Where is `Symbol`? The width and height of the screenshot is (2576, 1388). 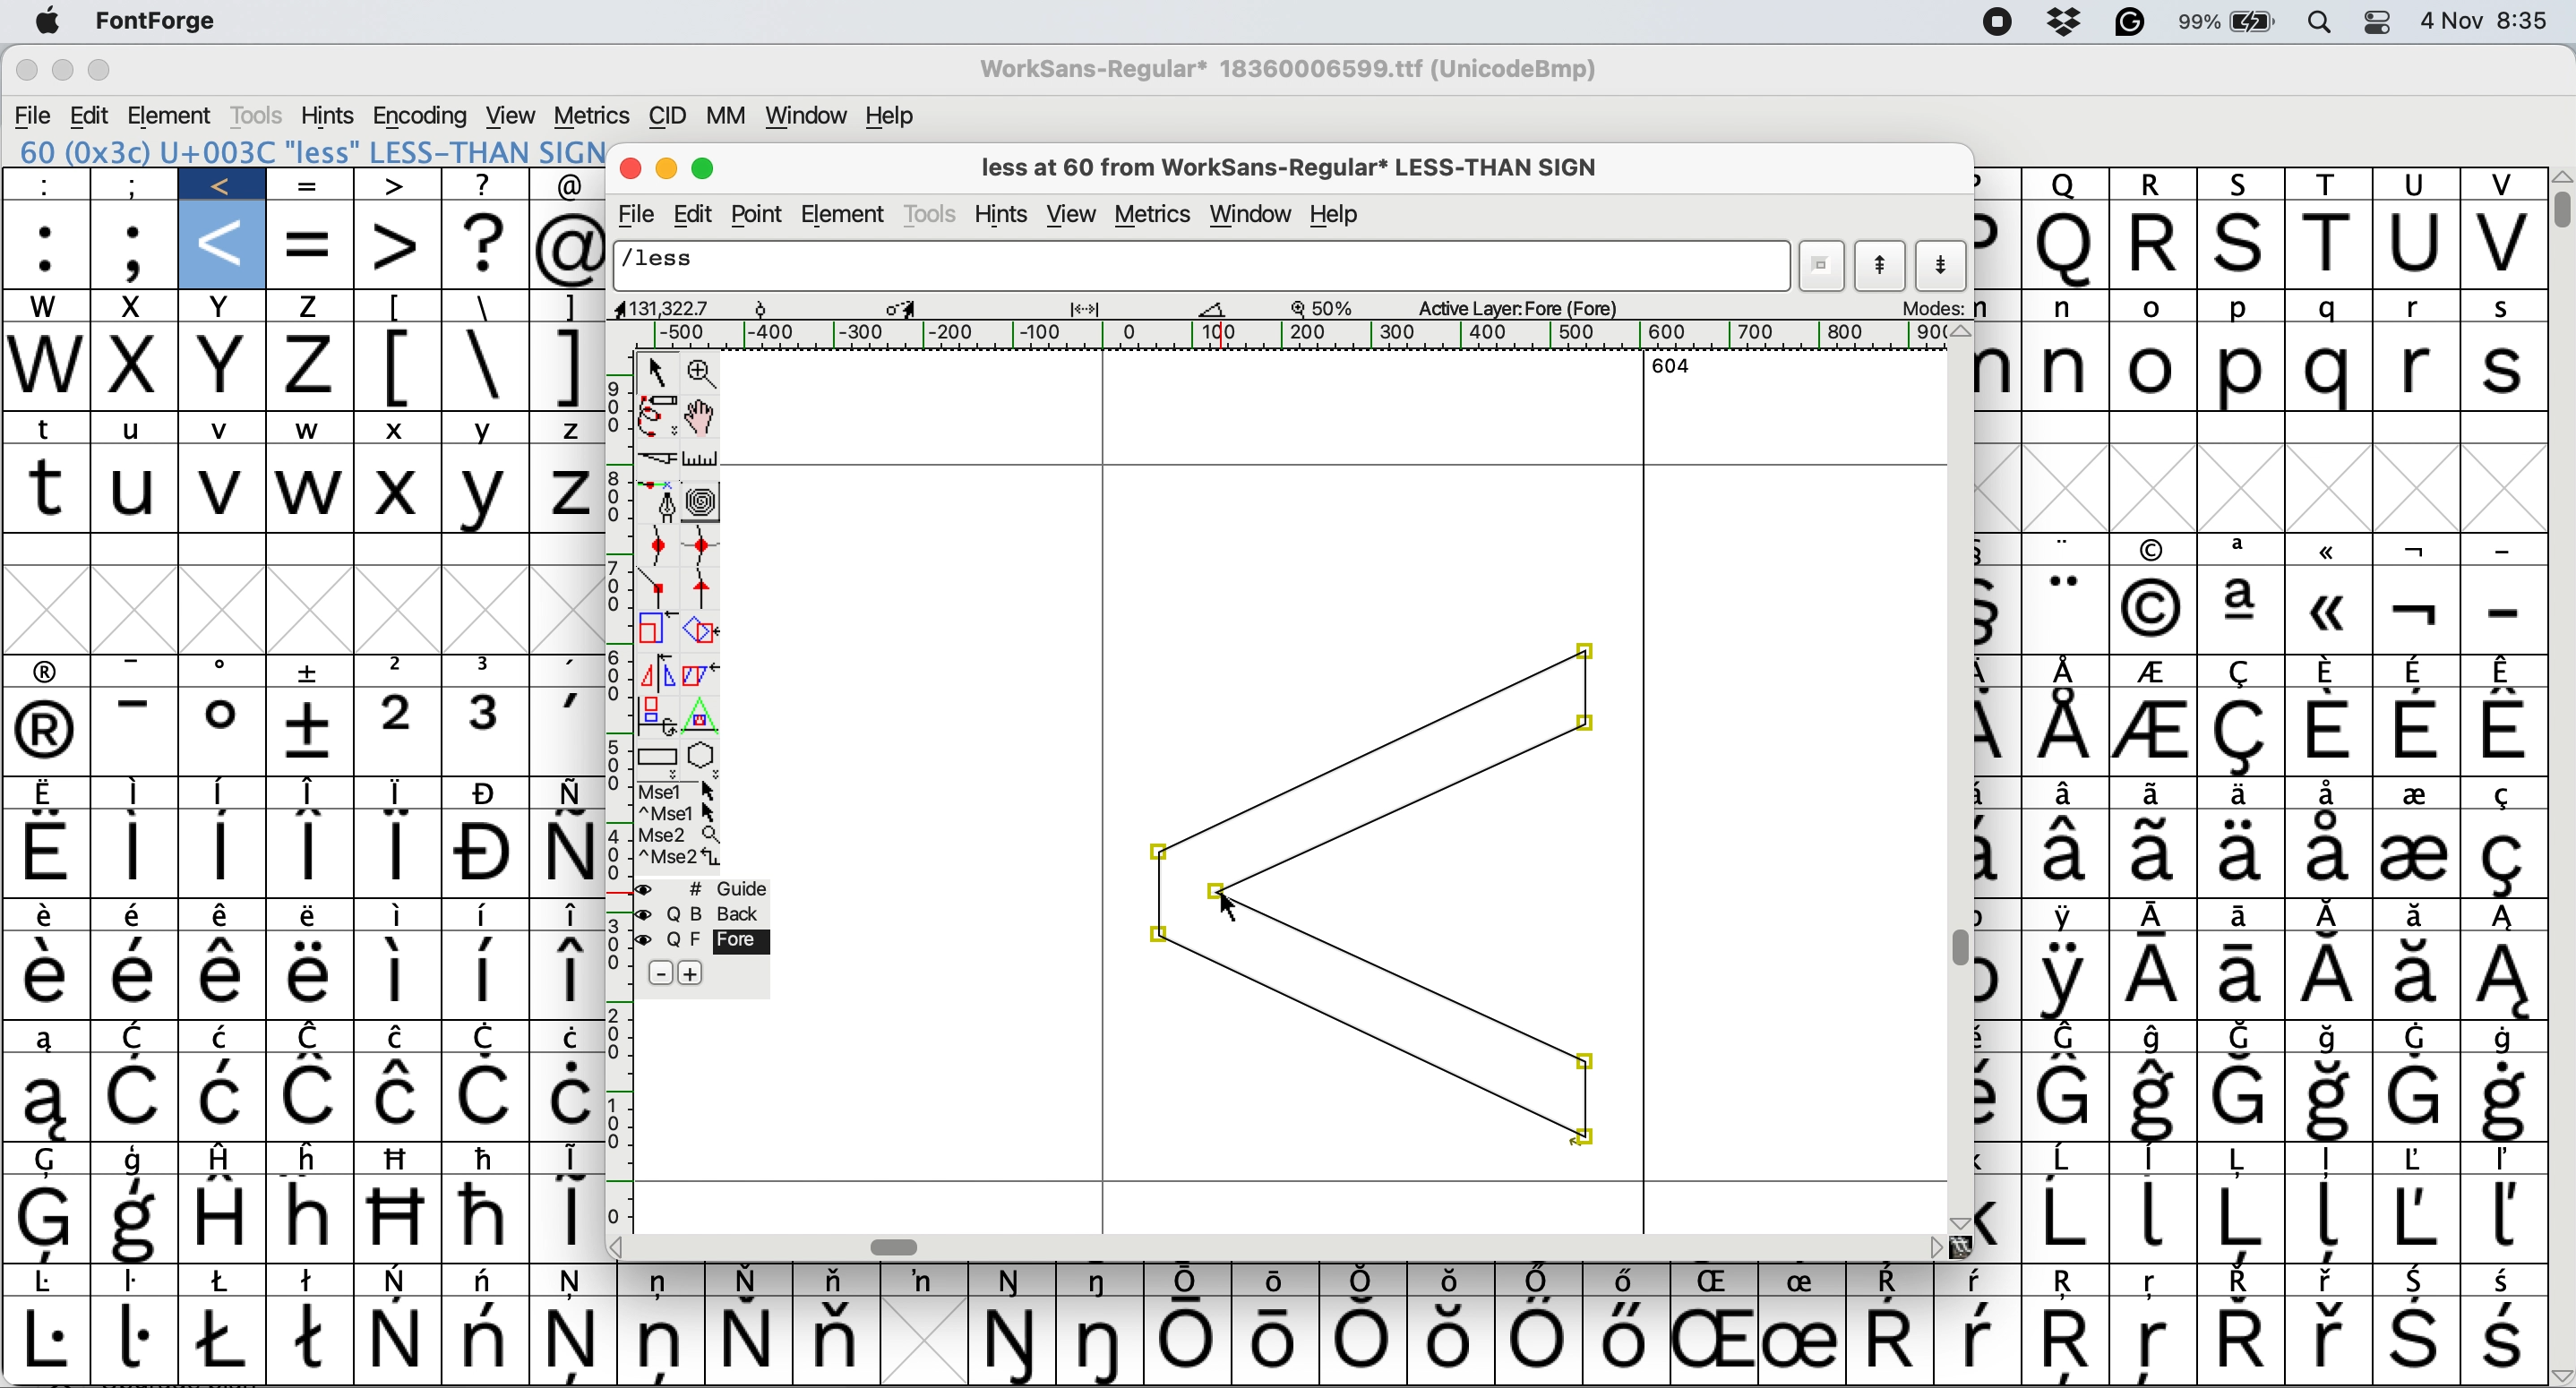
Symbol is located at coordinates (315, 1343).